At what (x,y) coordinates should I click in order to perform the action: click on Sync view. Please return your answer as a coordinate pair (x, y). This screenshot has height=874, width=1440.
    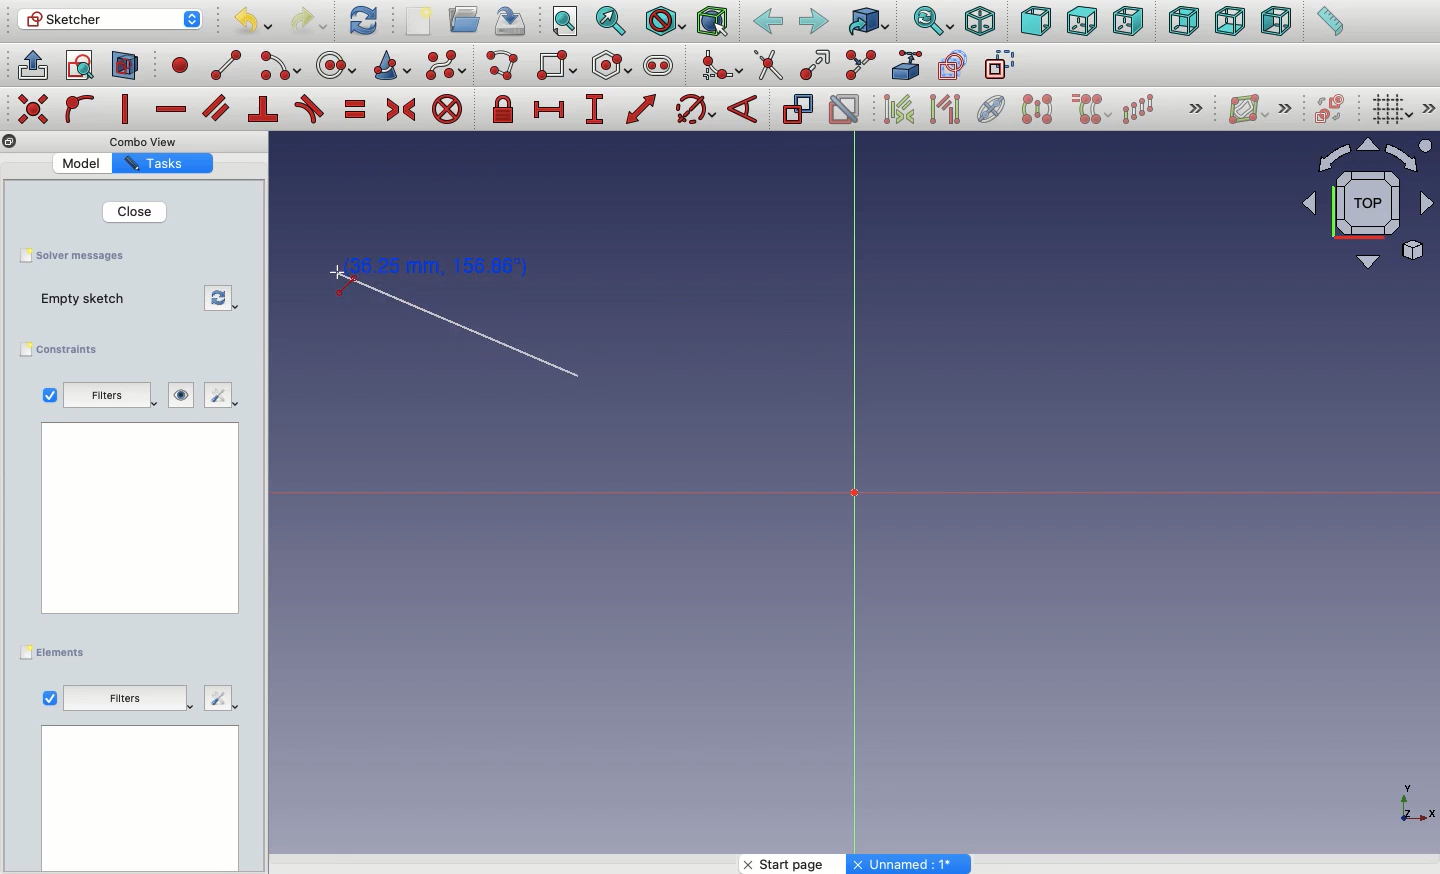
    Looking at the image, I should click on (933, 21).